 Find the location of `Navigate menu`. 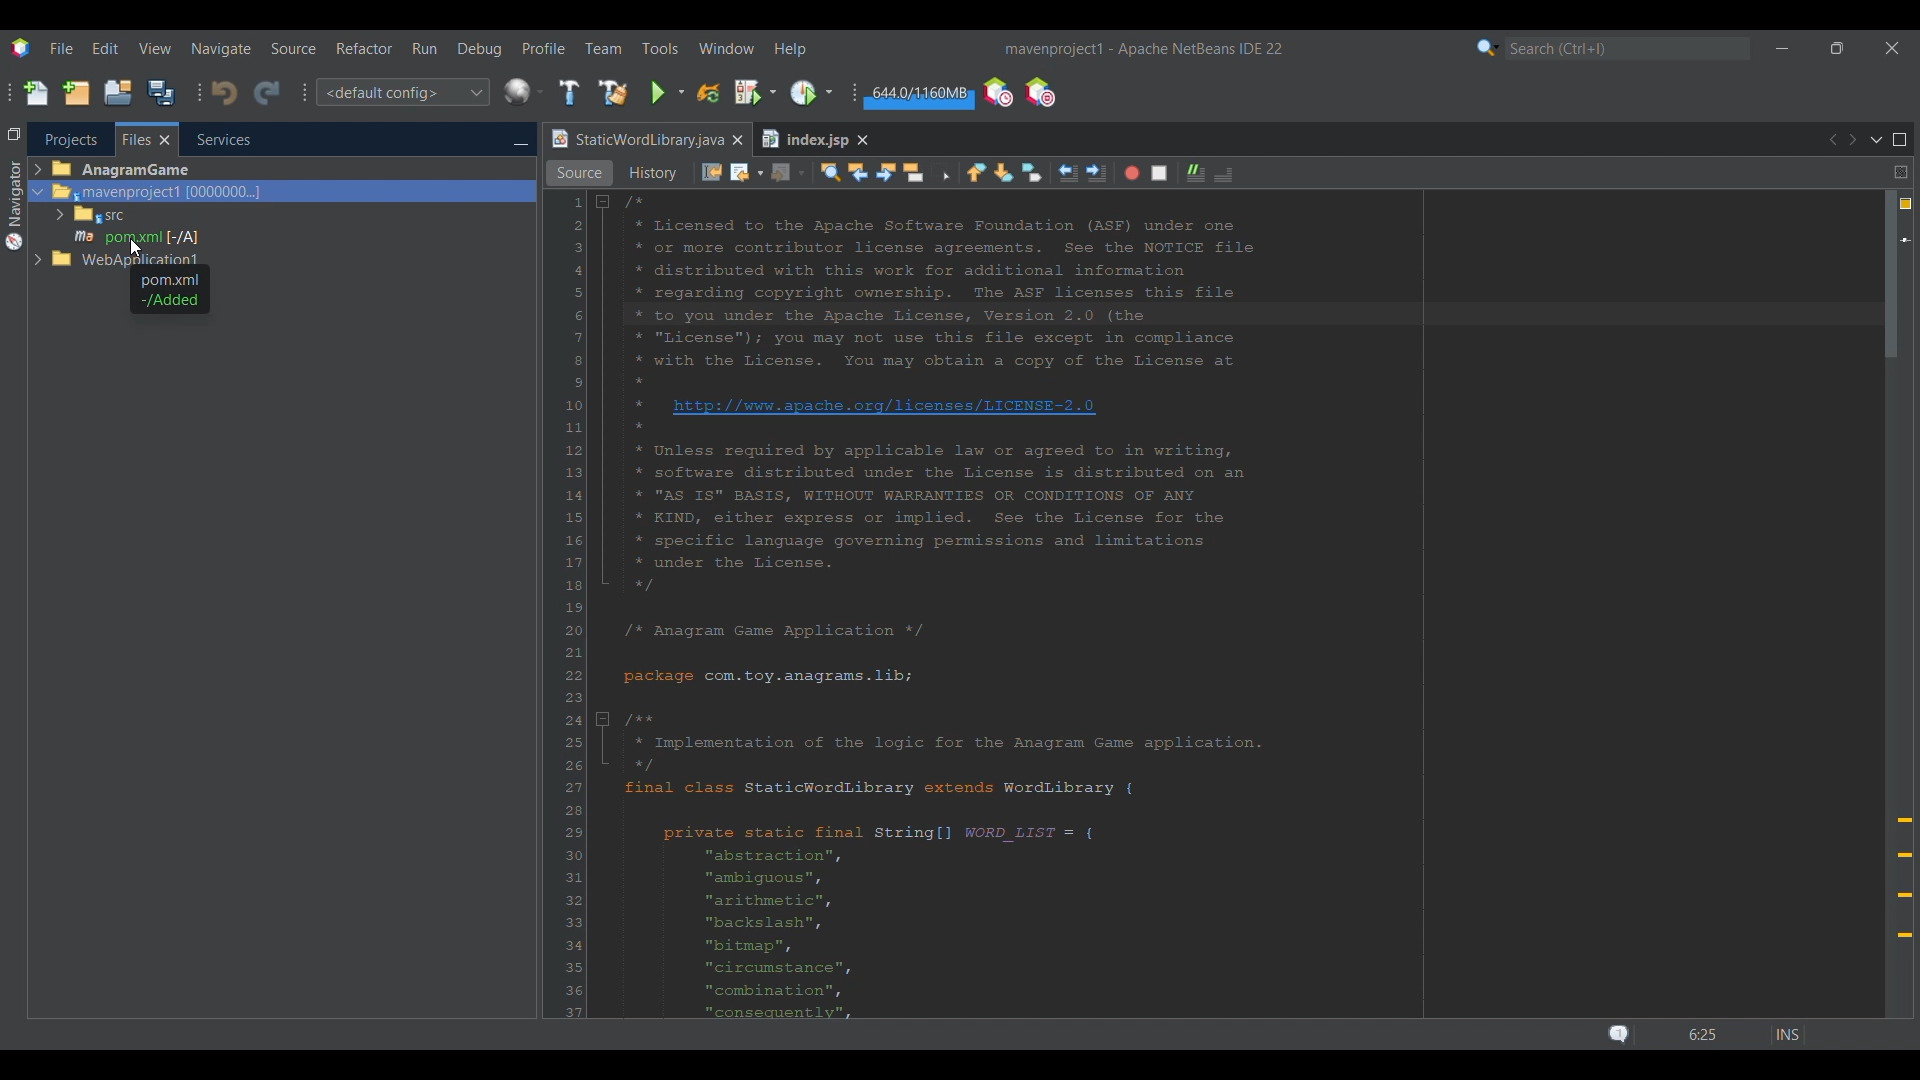

Navigate menu is located at coordinates (221, 49).